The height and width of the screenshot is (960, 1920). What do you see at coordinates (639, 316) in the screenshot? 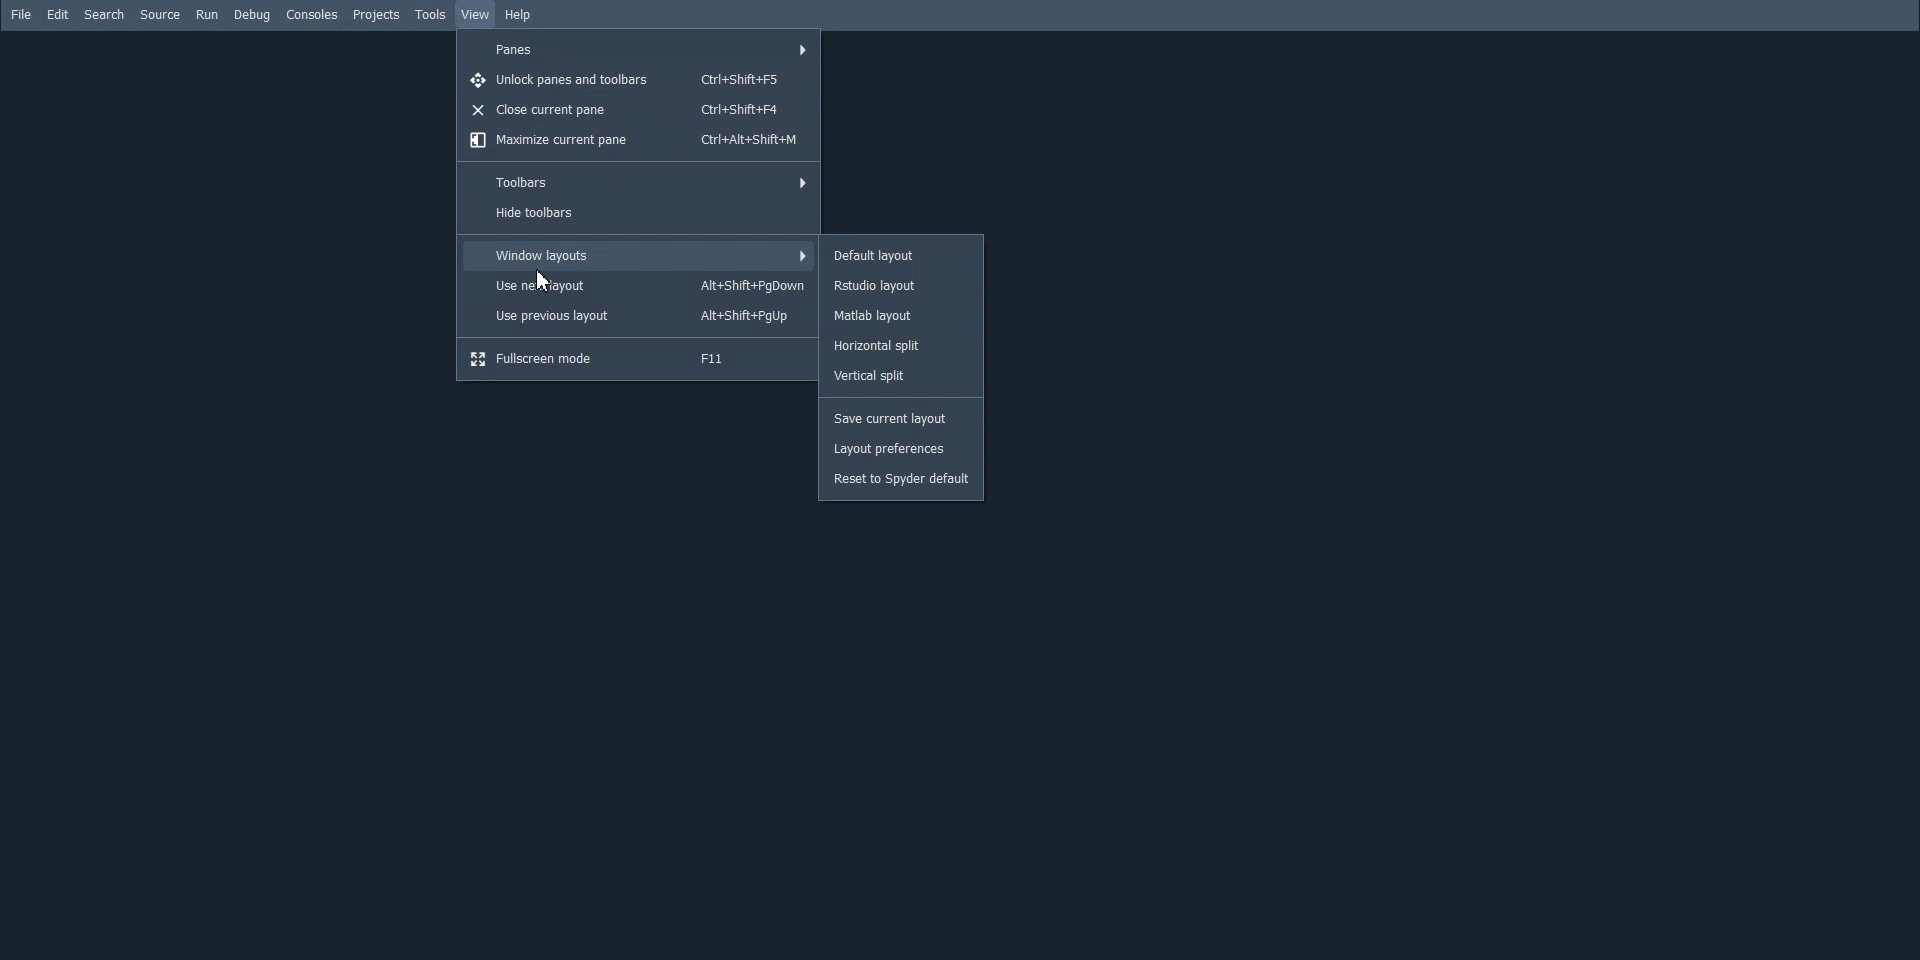
I see `Use previous layout` at bounding box center [639, 316].